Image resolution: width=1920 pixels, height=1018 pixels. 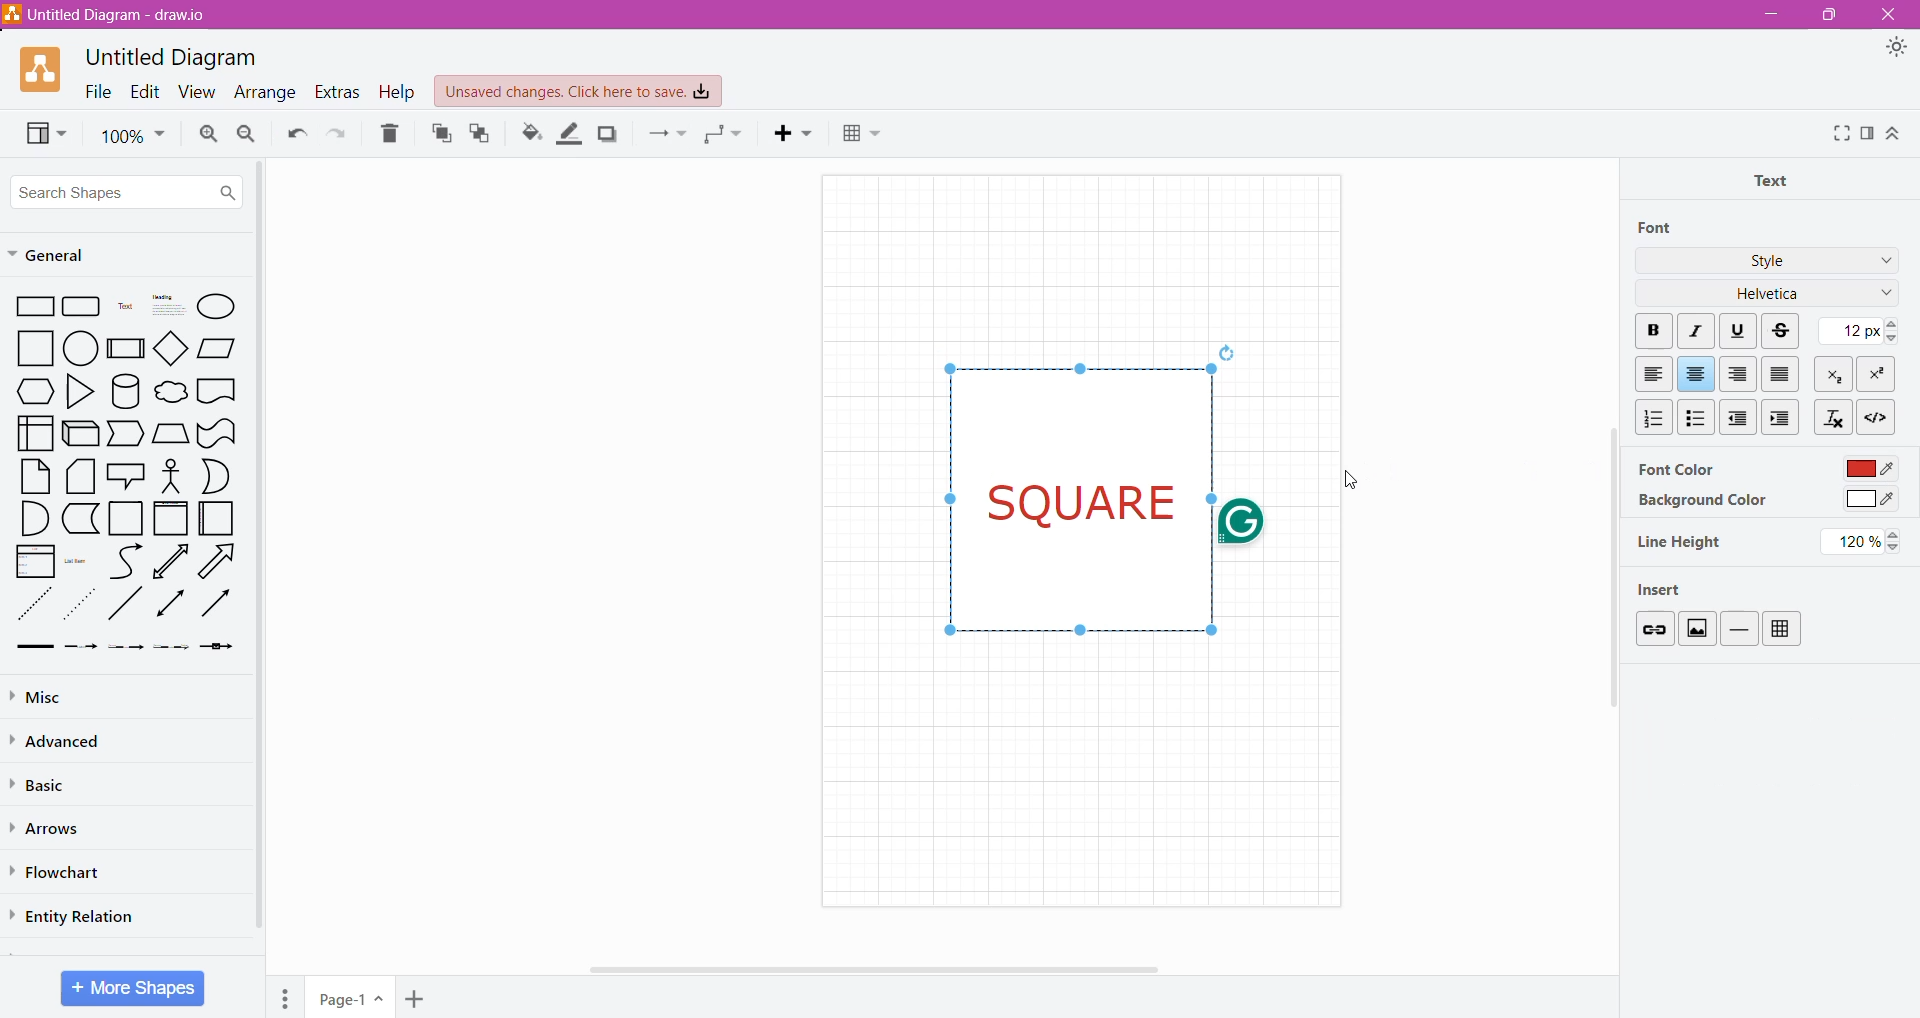 I want to click on Half Circle , so click(x=217, y=476).